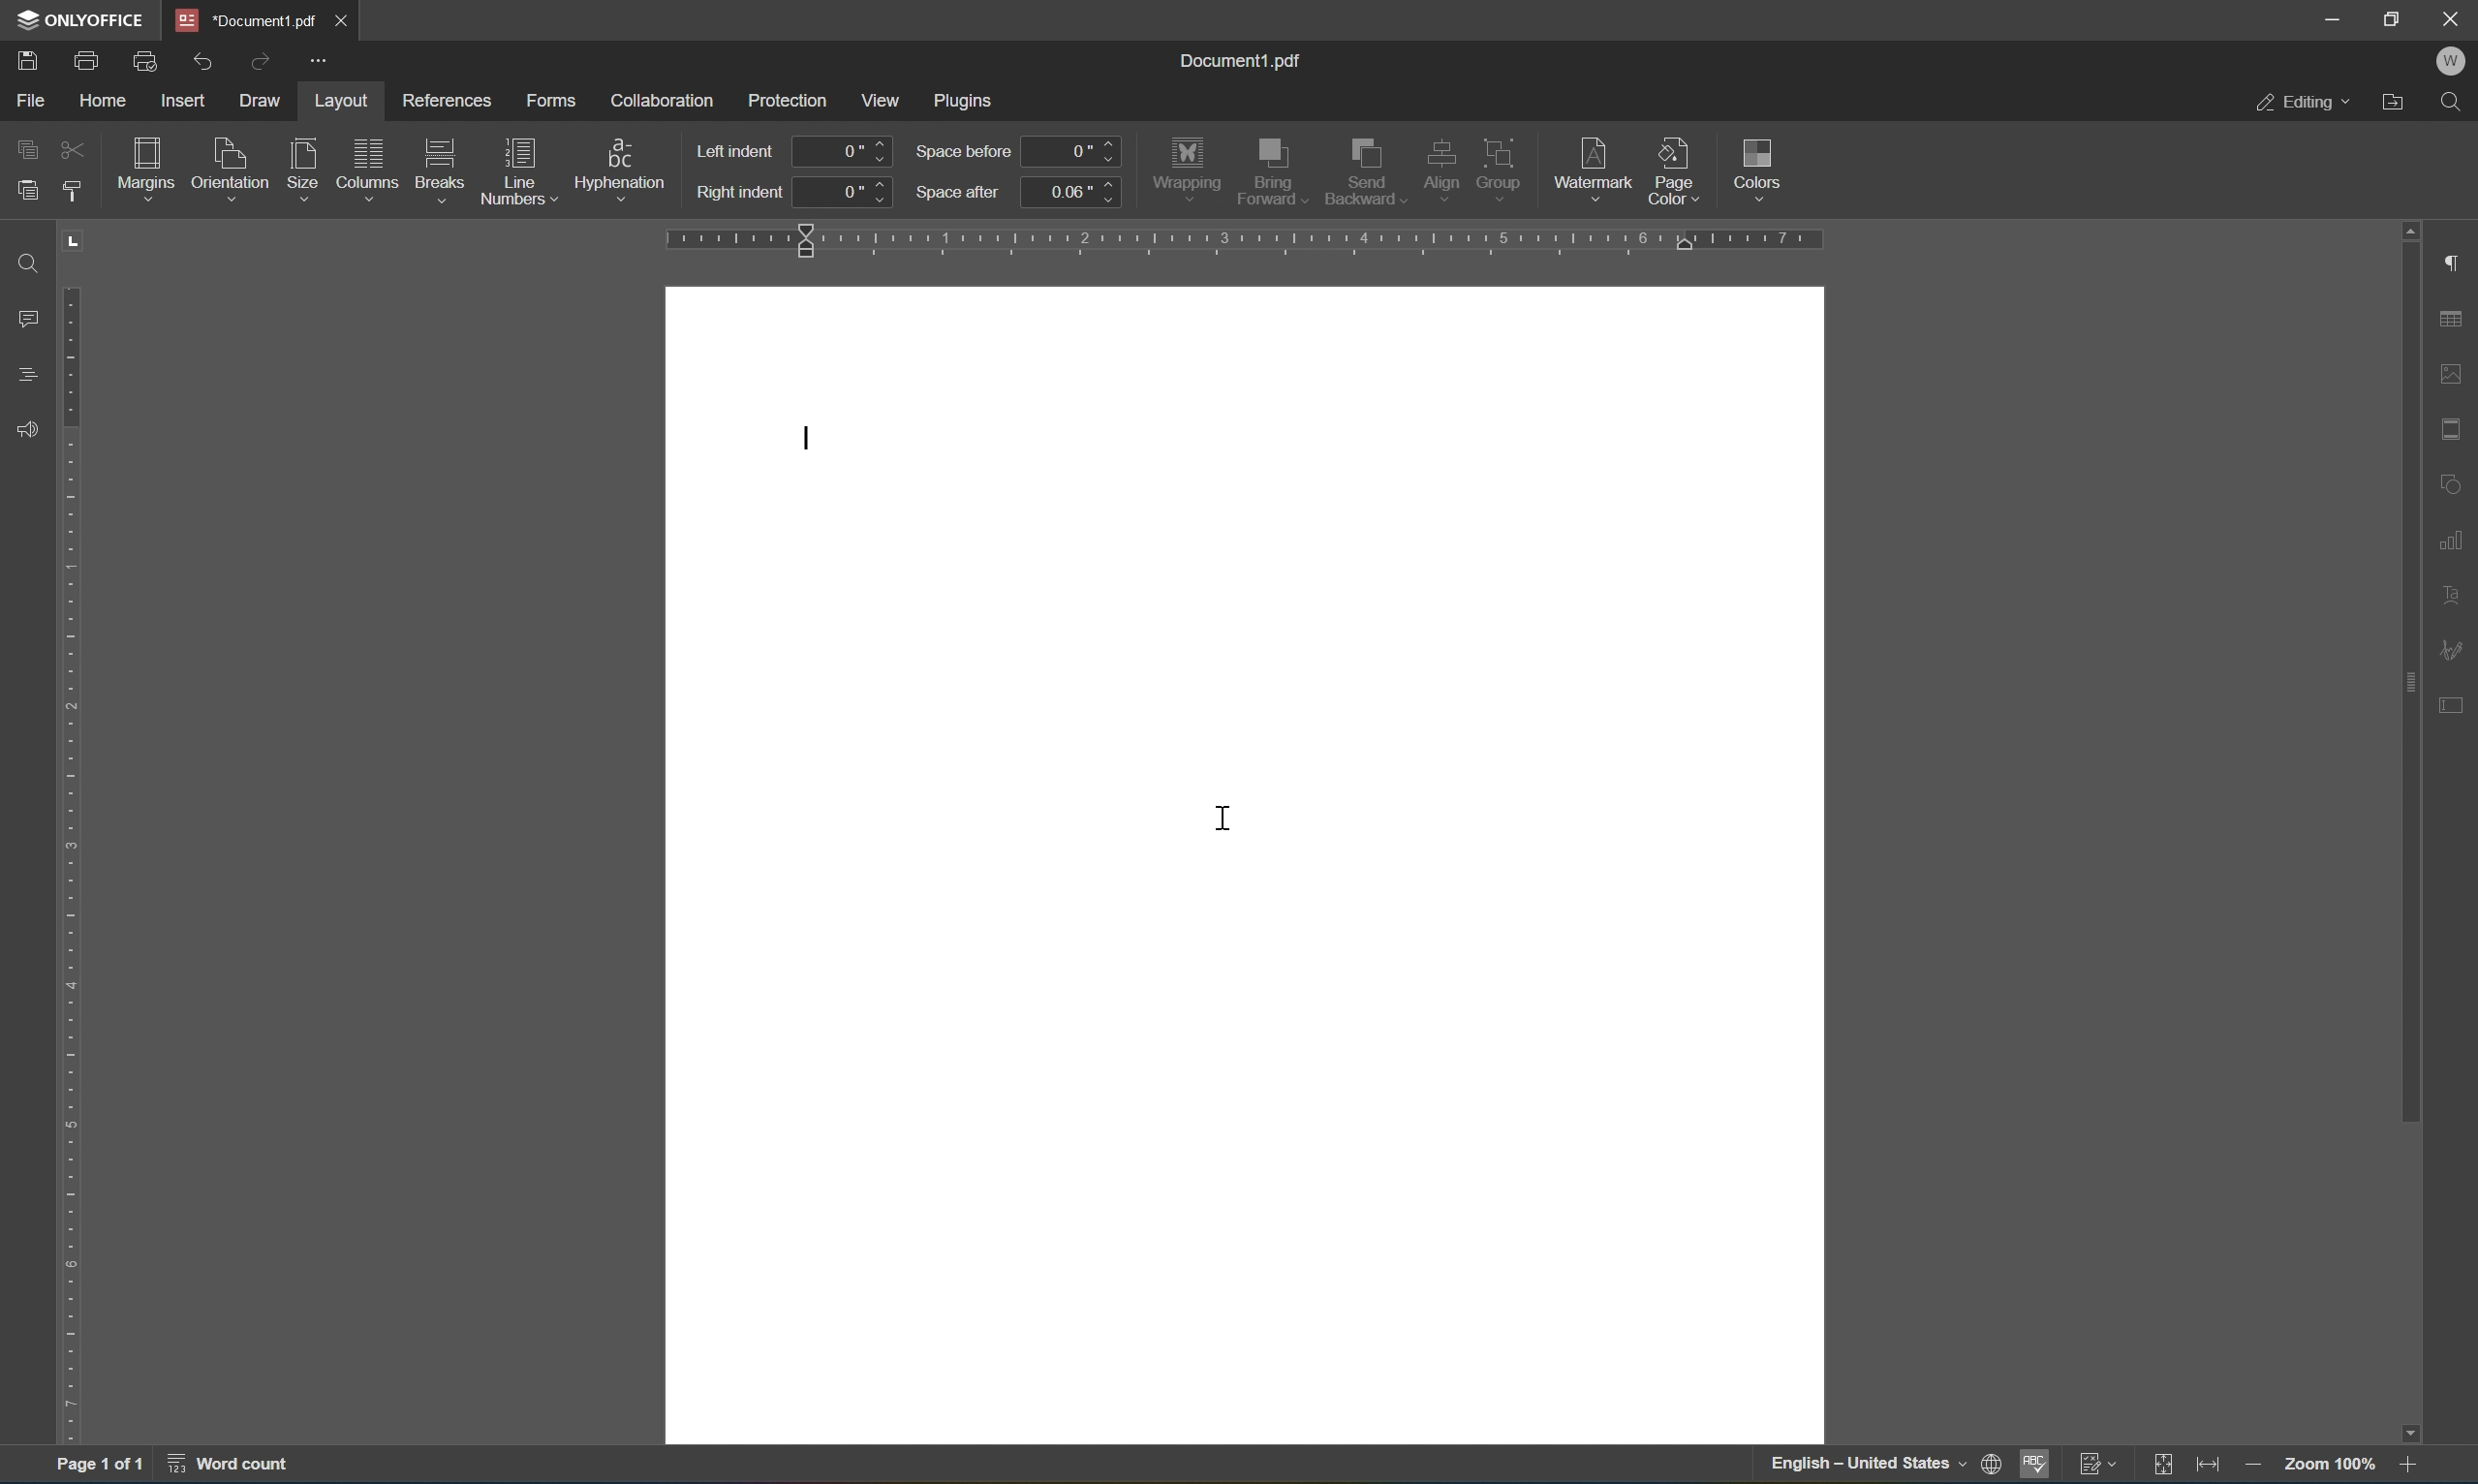 This screenshot has width=2478, height=1484. I want to click on copy style, so click(73, 191).